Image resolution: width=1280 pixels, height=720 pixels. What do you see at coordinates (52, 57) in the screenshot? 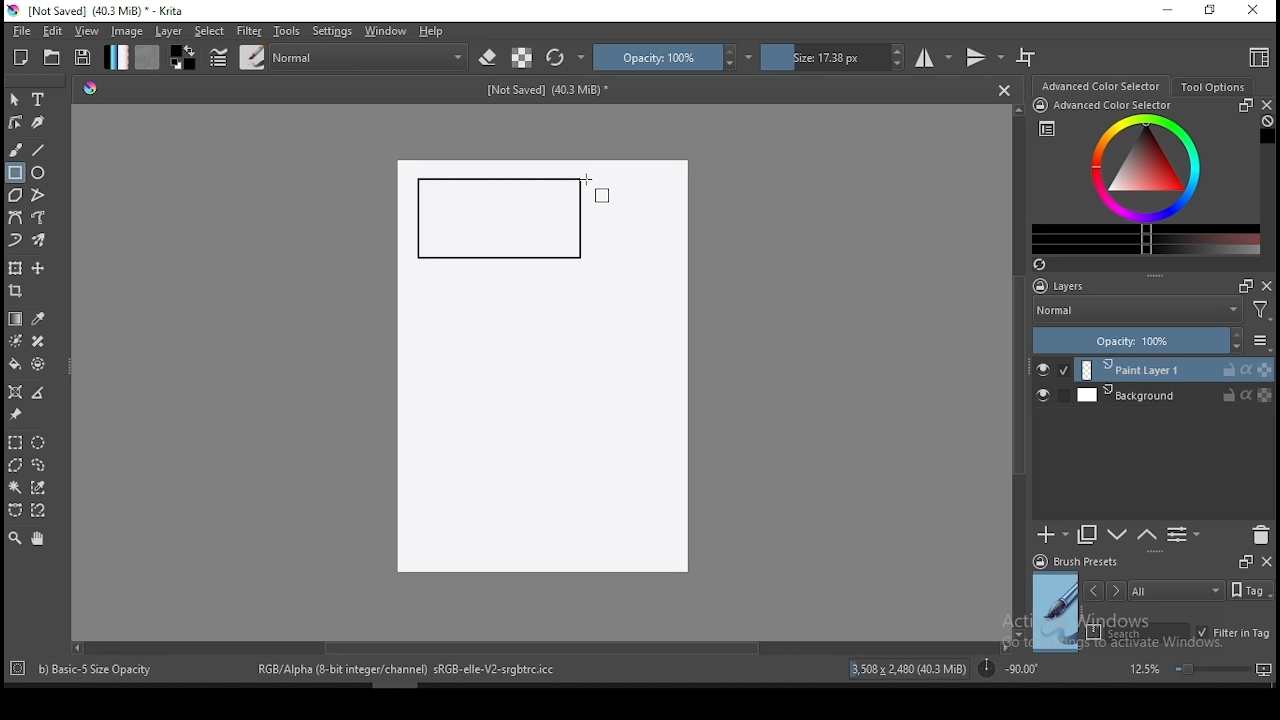
I see `open` at bounding box center [52, 57].